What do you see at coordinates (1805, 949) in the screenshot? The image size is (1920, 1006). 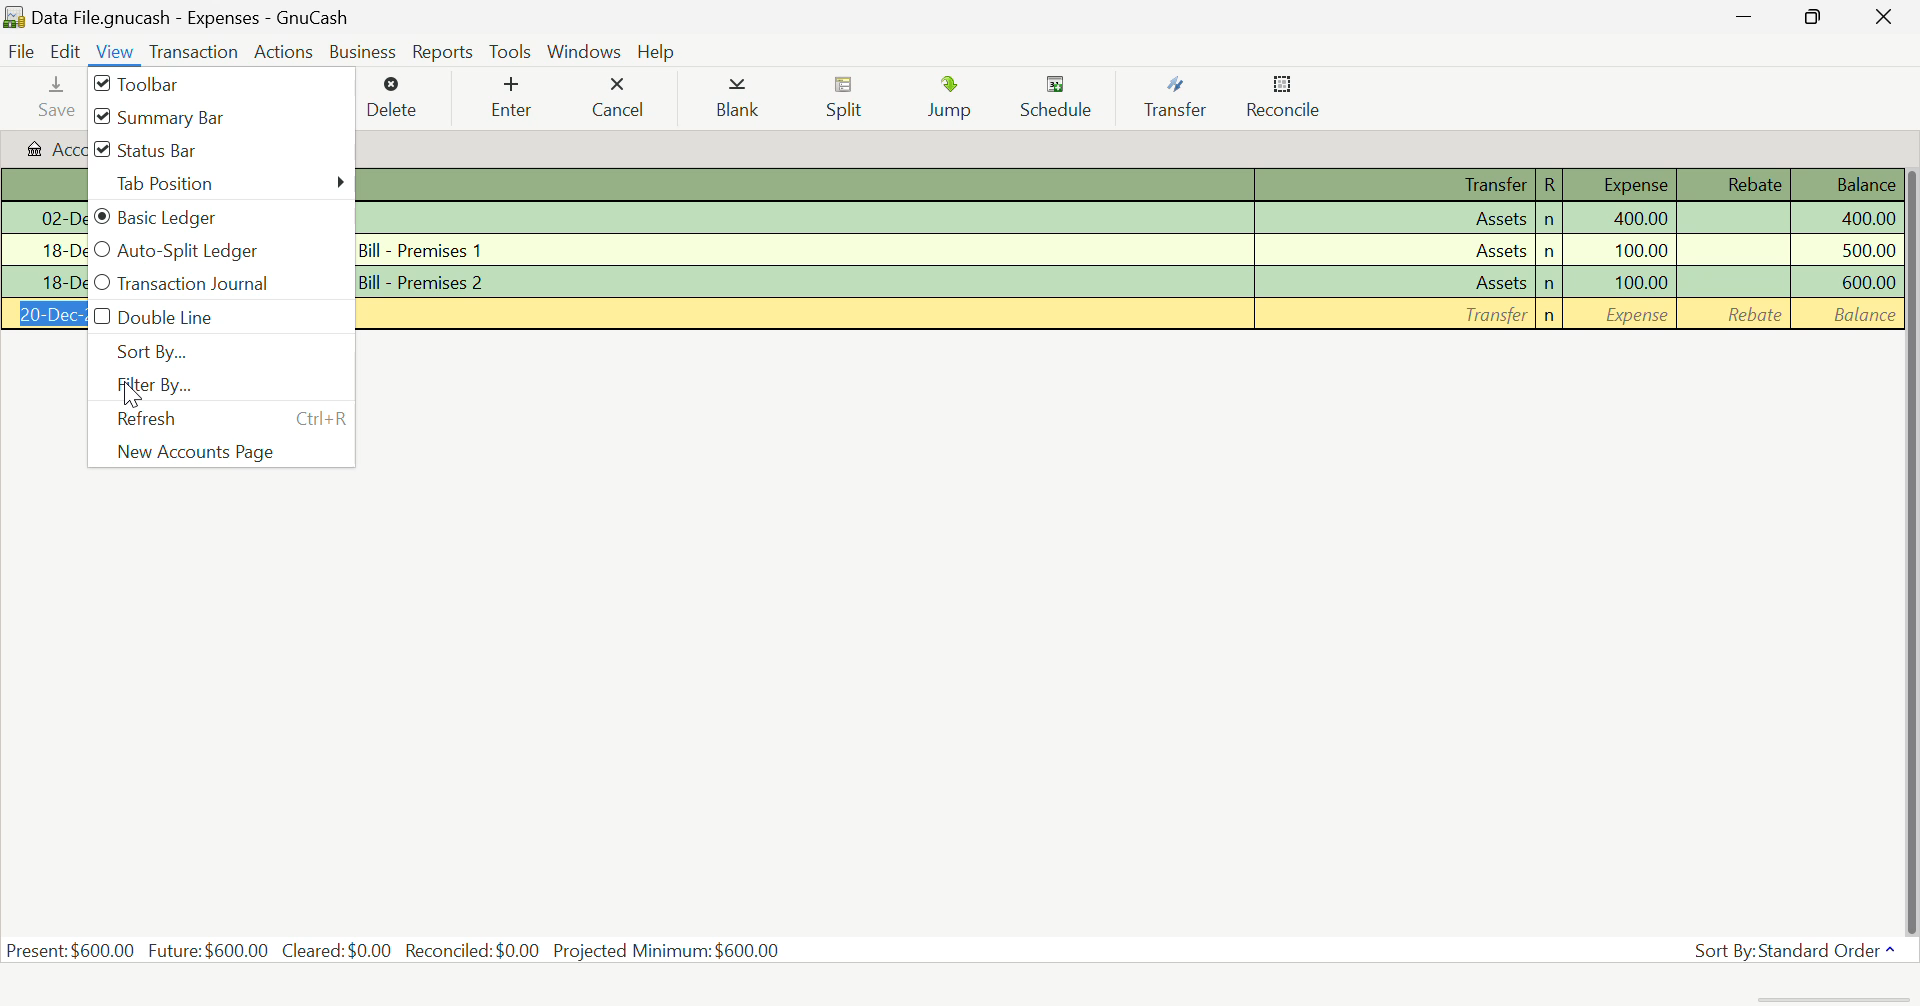 I see `Sort By: Standard Order` at bounding box center [1805, 949].